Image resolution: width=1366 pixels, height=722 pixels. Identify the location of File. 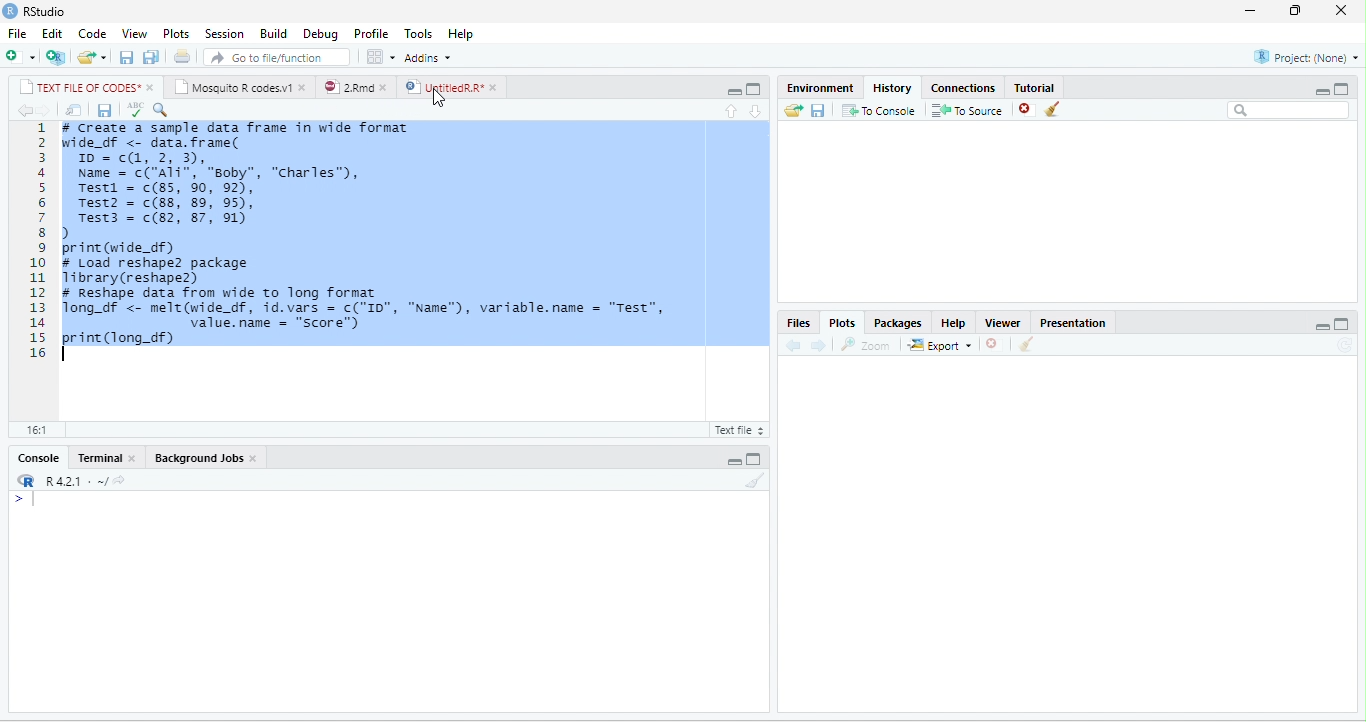
(17, 34).